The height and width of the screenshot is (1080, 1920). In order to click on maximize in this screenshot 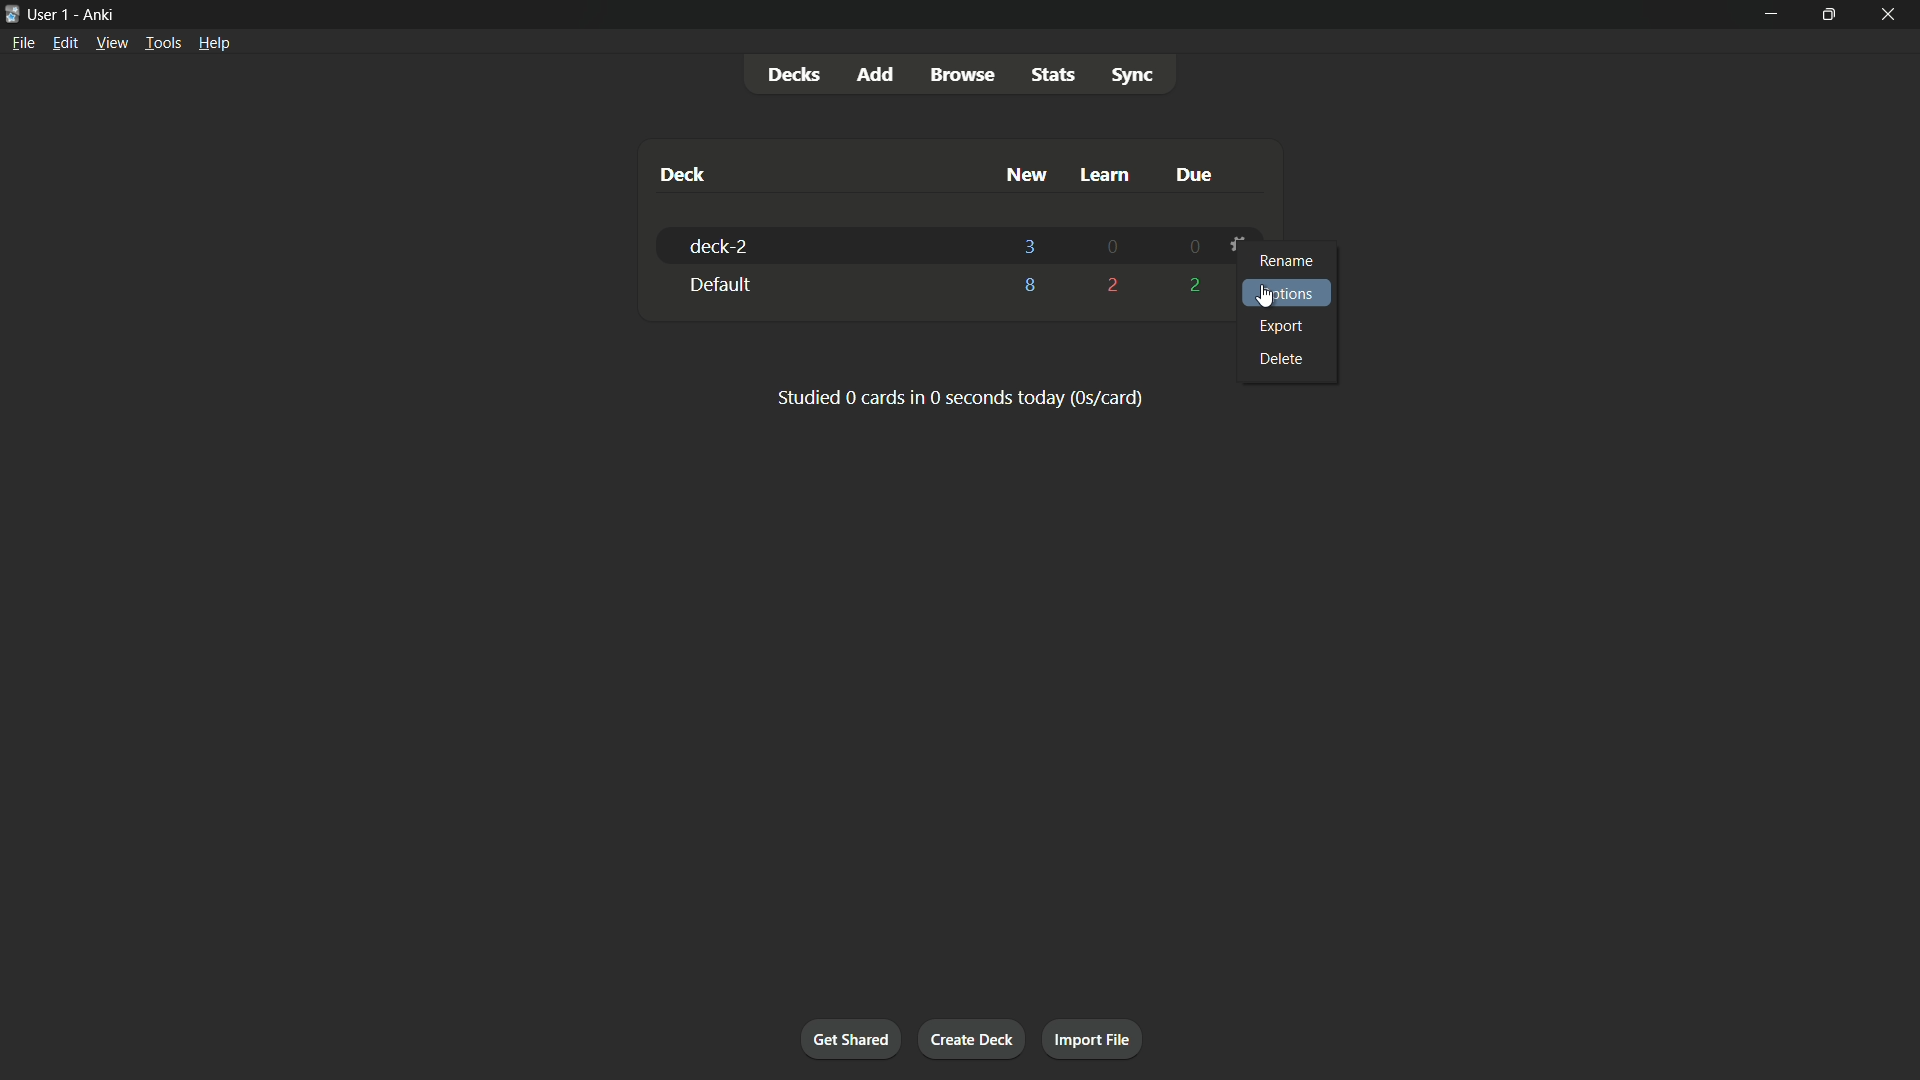, I will do `click(1831, 12)`.